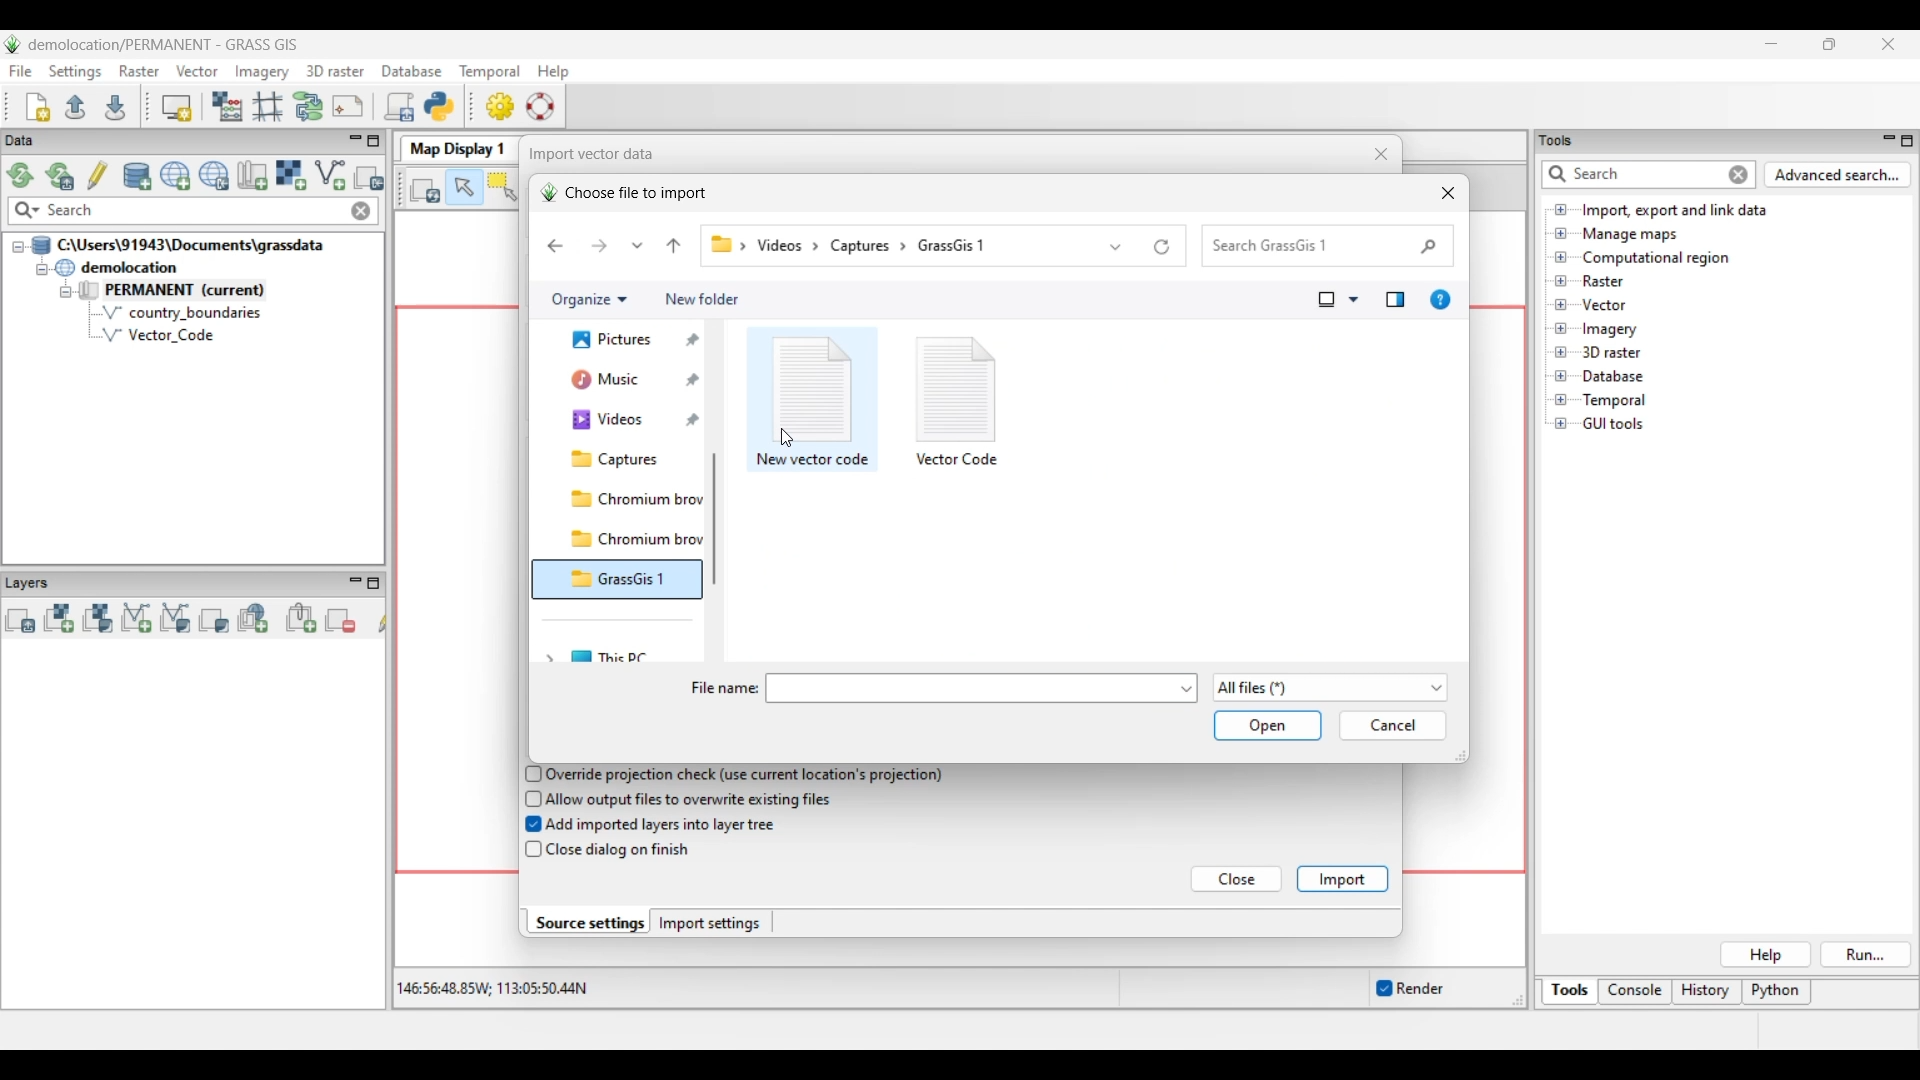  What do you see at coordinates (792, 437) in the screenshot?
I see `cursor` at bounding box center [792, 437].